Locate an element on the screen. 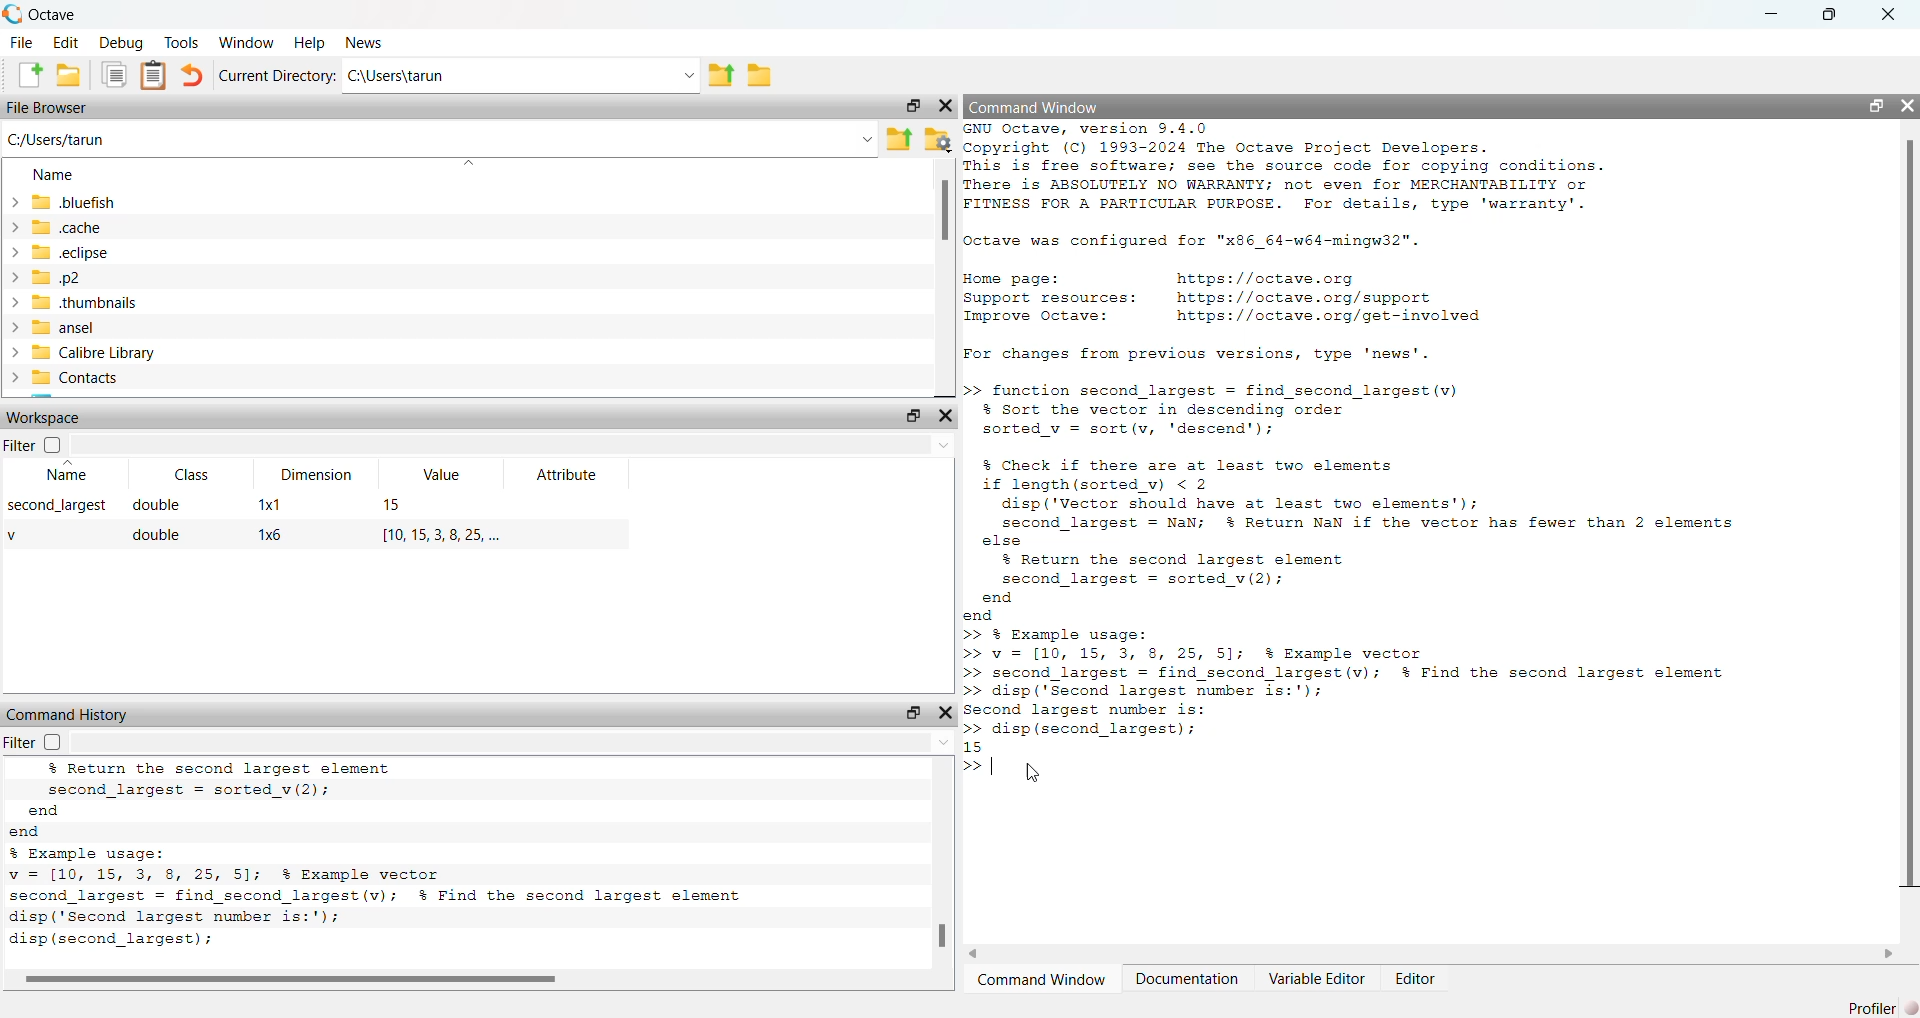 The height and width of the screenshot is (1018, 1920). undo is located at coordinates (192, 75).